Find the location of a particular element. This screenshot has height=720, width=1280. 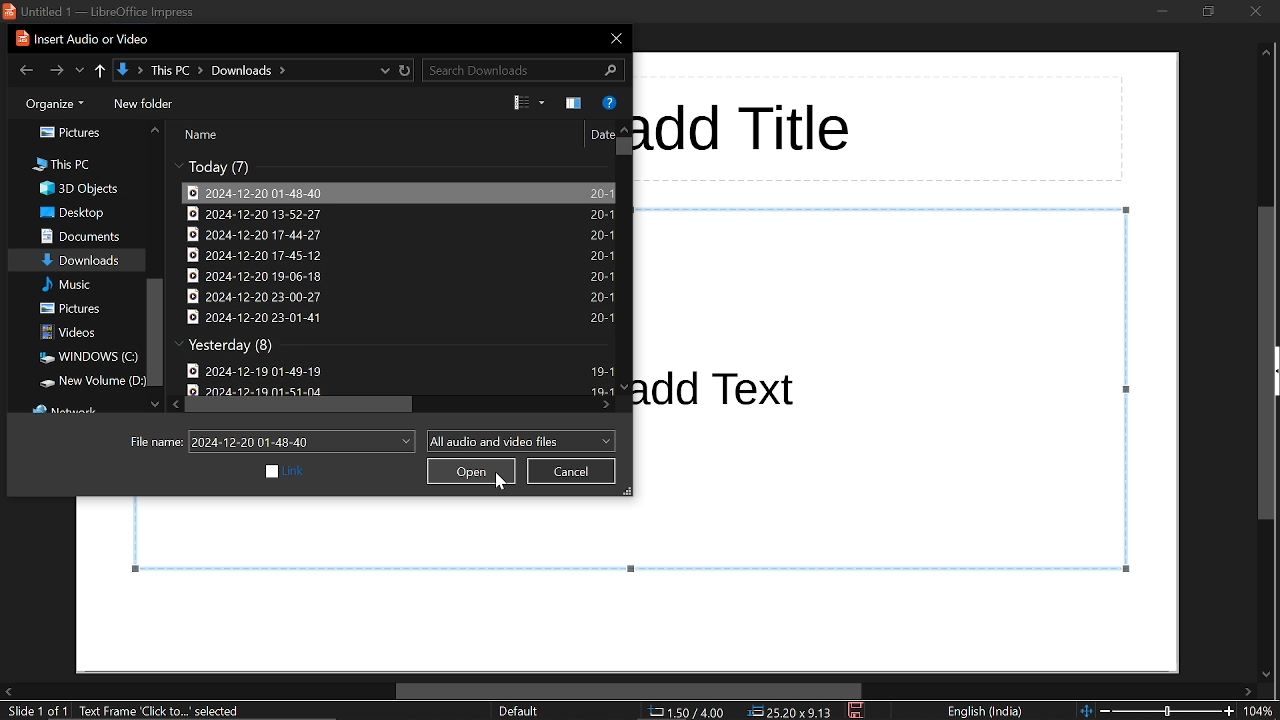

windows(C:) is located at coordinates (86, 358).